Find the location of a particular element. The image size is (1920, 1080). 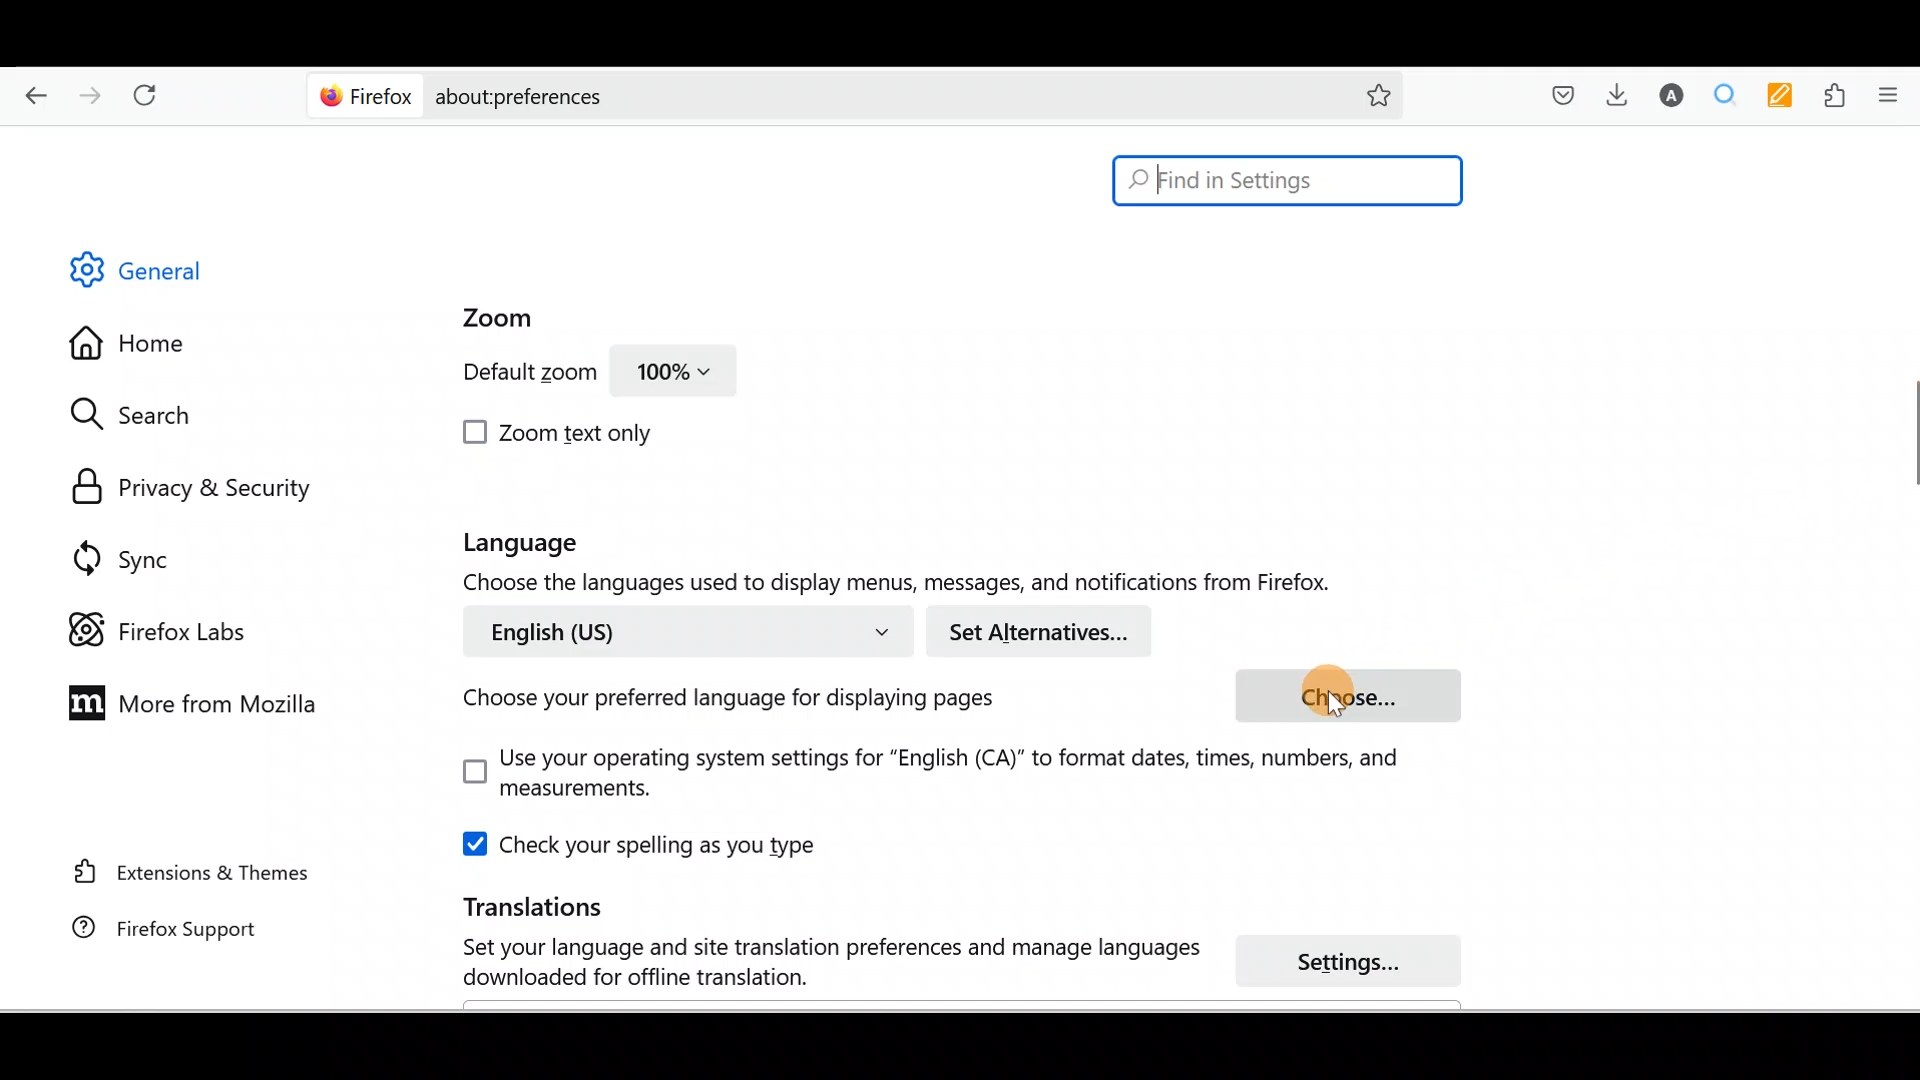

Choose the languages used to display menu, messages and notifications from Firefox is located at coordinates (915, 585).